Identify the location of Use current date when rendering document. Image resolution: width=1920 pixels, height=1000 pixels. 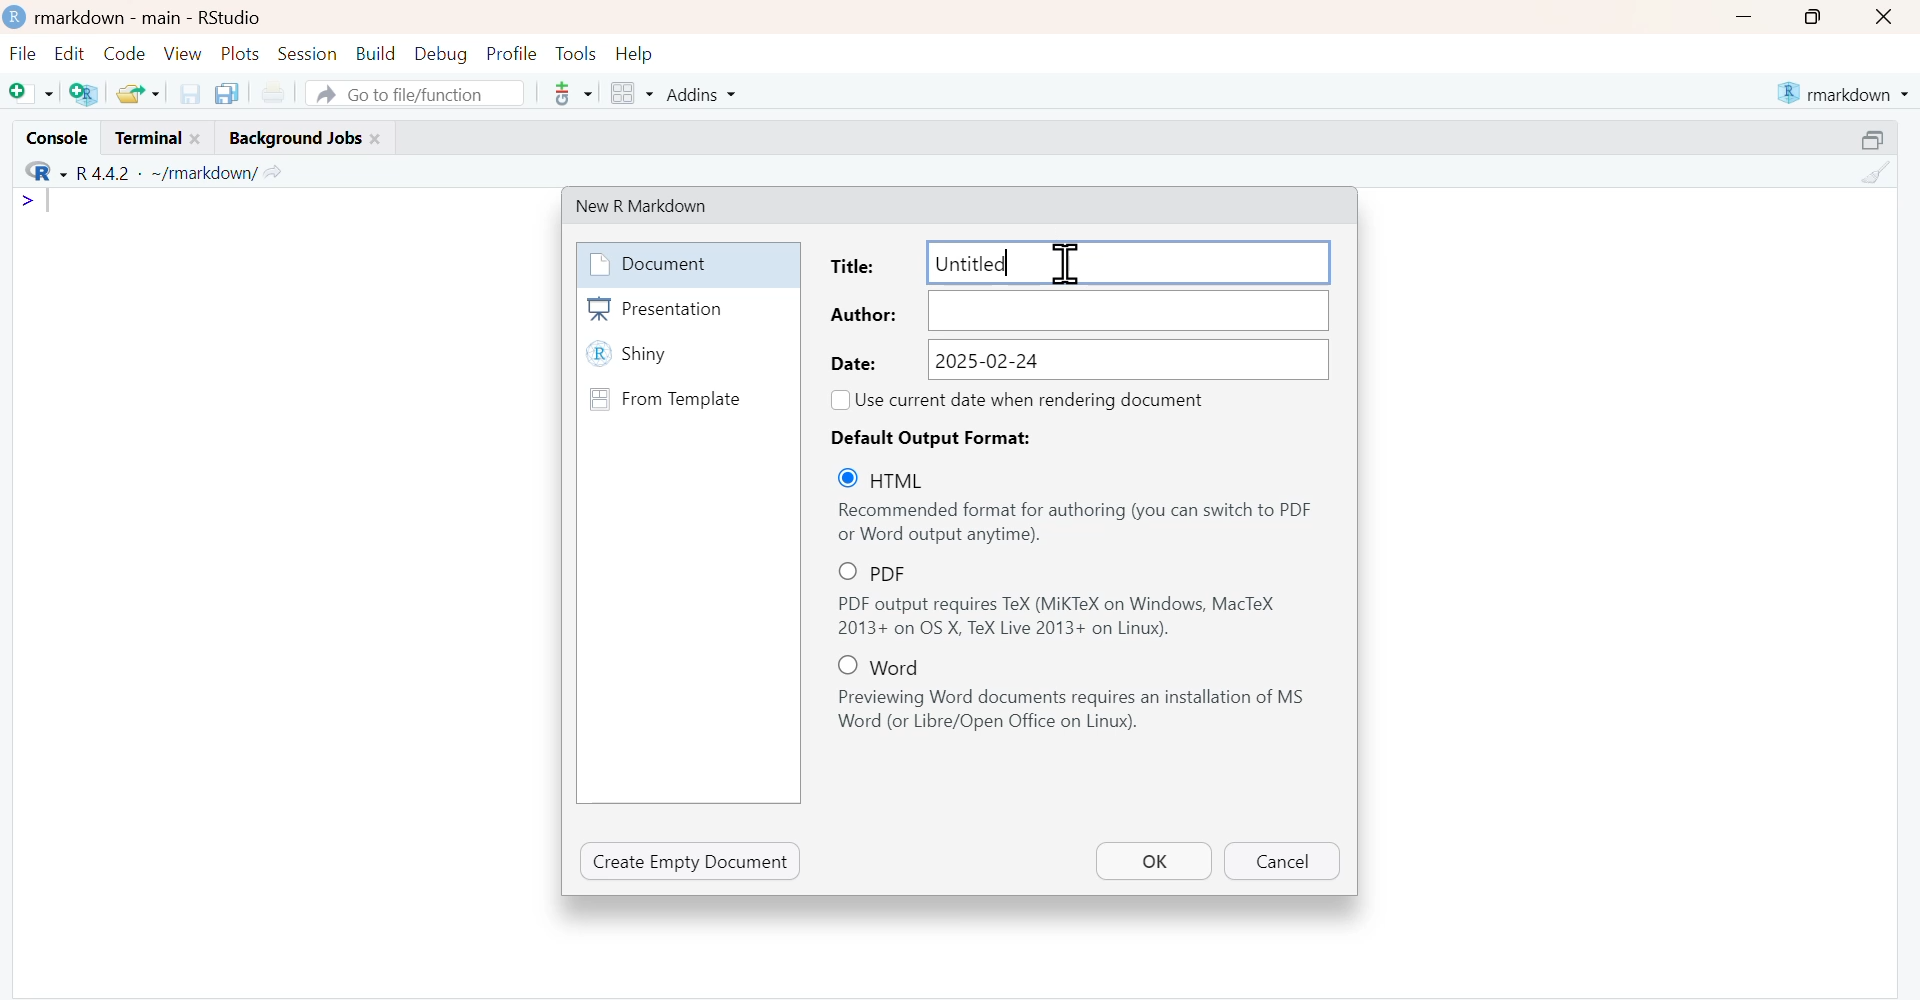
(1035, 399).